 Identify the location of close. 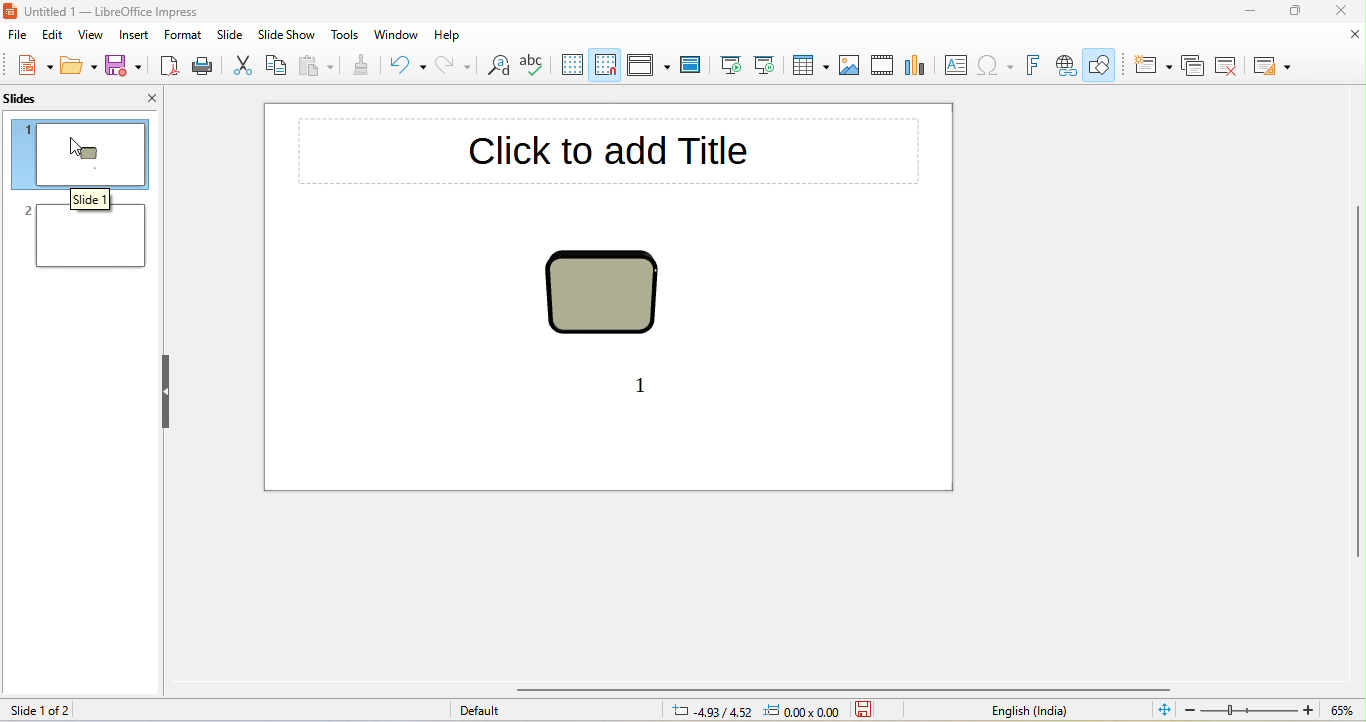
(1345, 11).